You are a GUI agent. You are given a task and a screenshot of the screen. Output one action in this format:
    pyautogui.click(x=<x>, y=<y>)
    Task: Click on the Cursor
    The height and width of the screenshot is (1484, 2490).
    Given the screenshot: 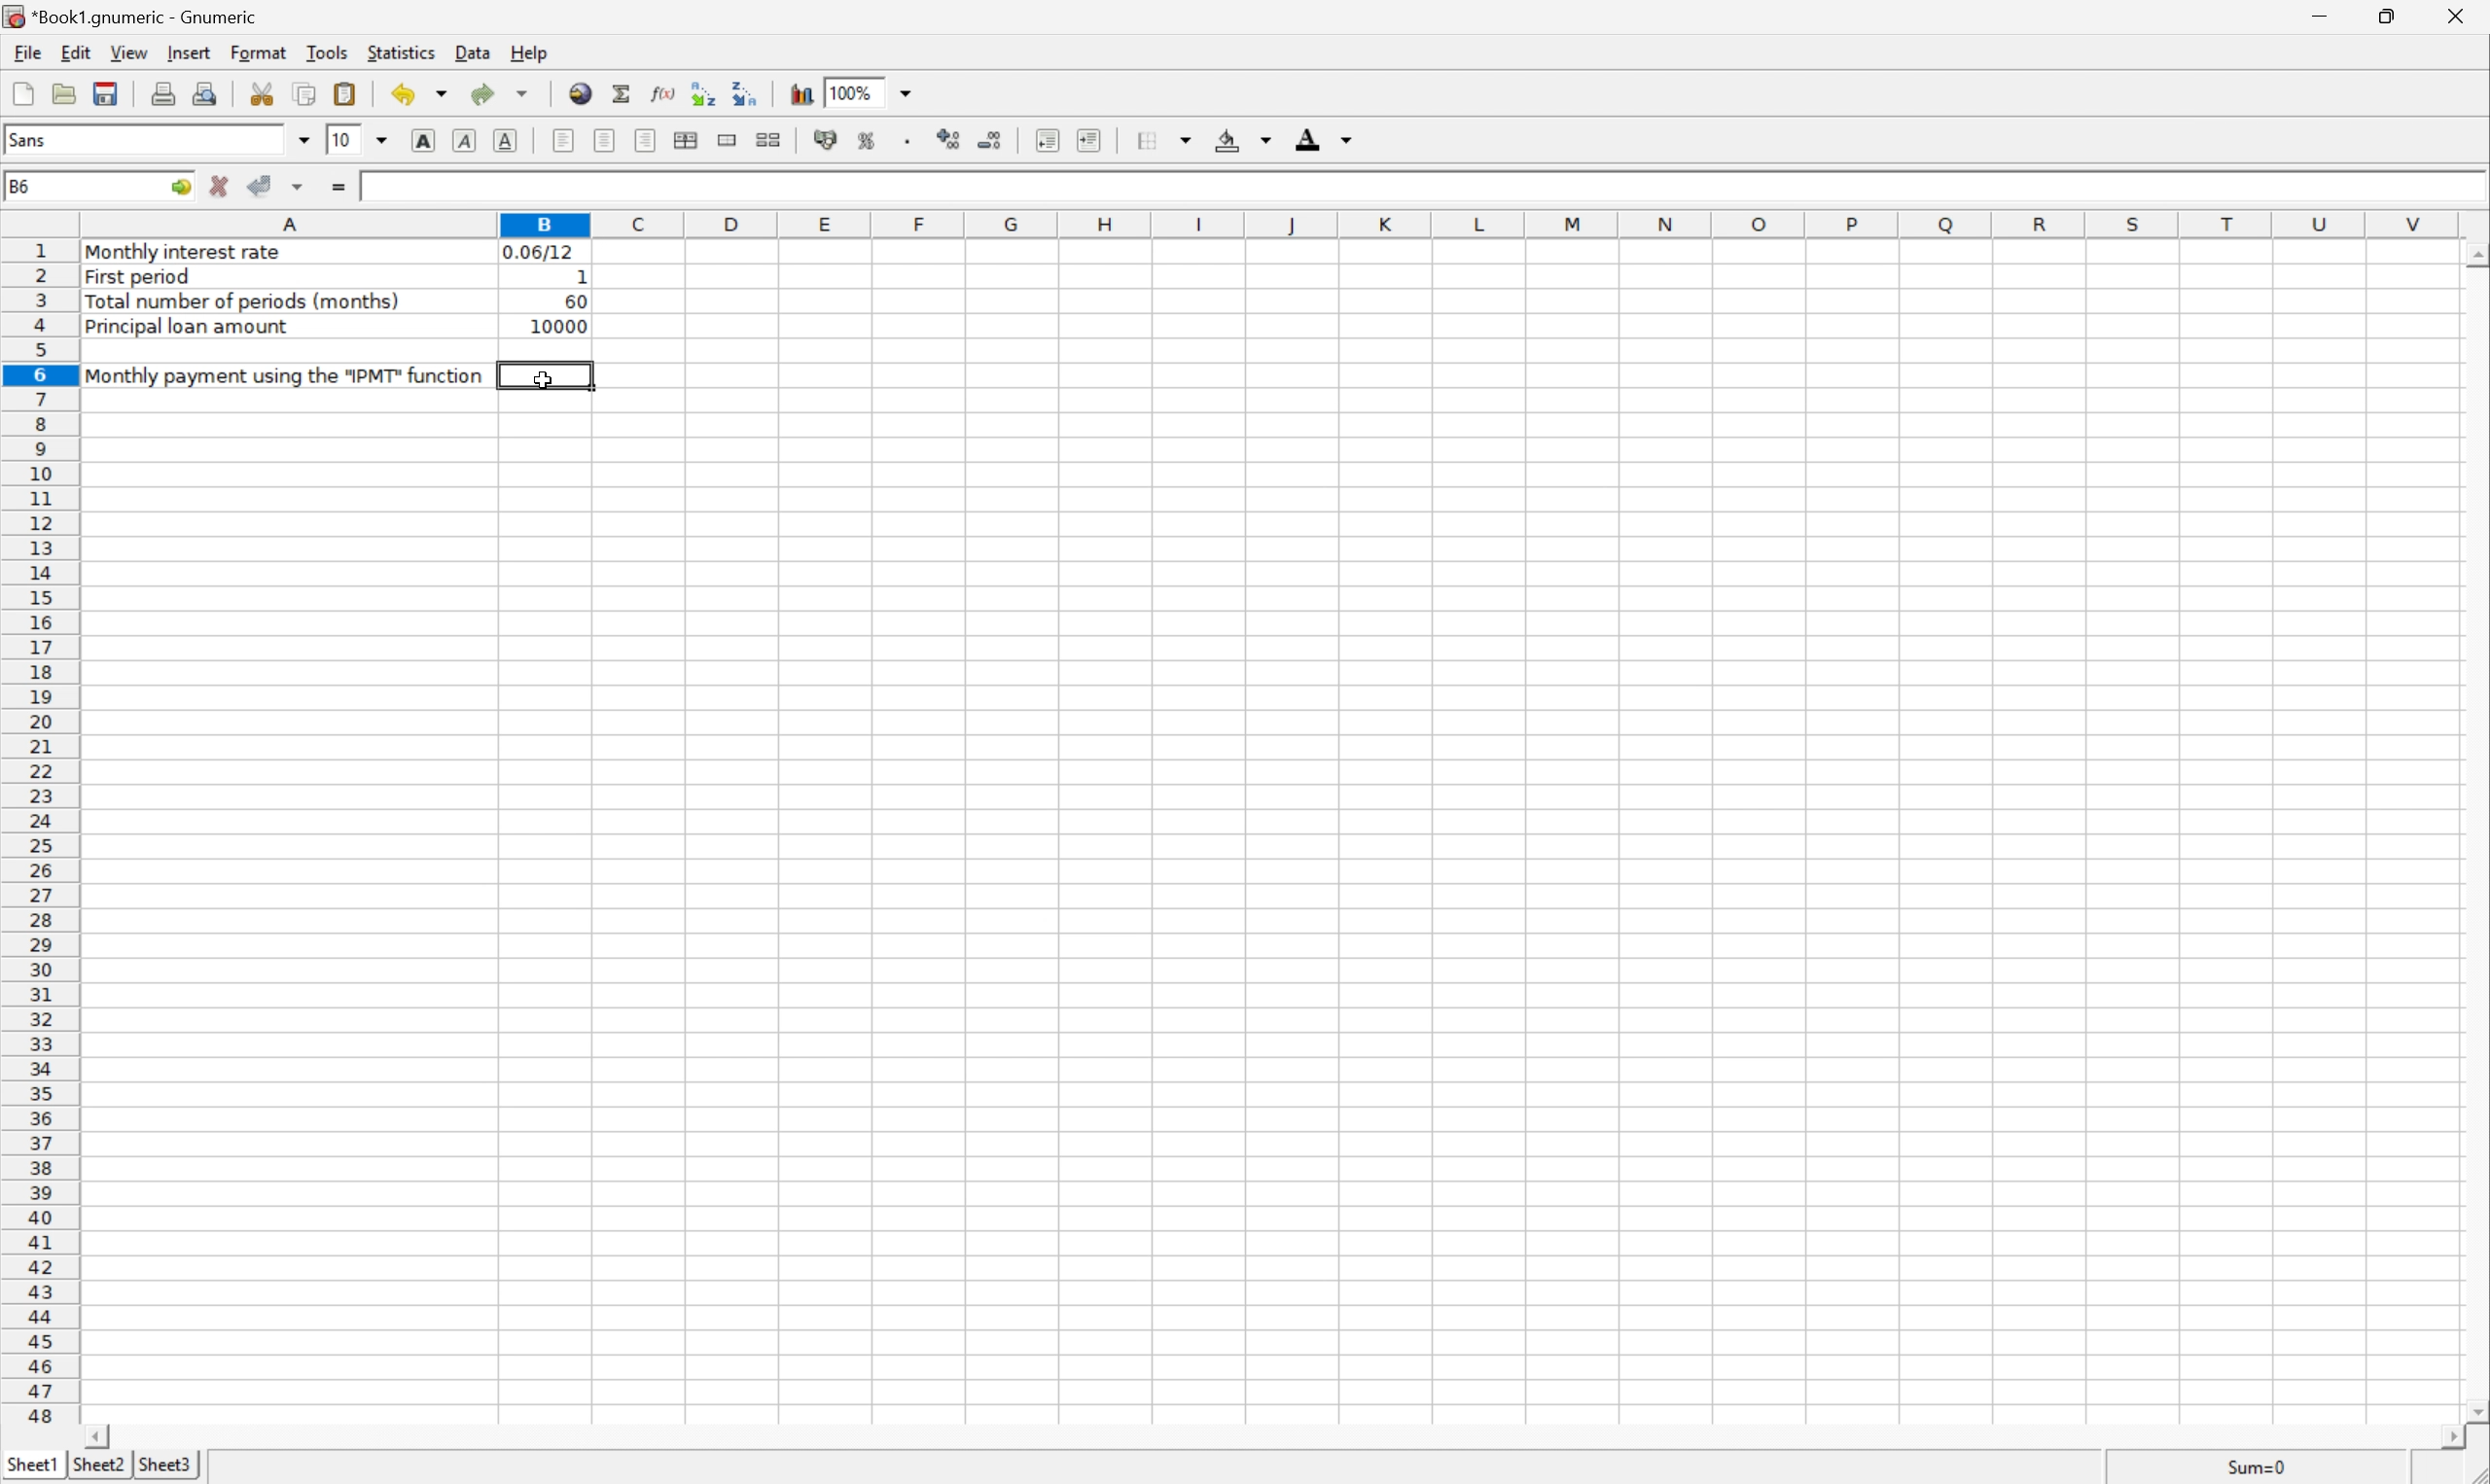 What is the action you would take?
    pyautogui.click(x=542, y=381)
    